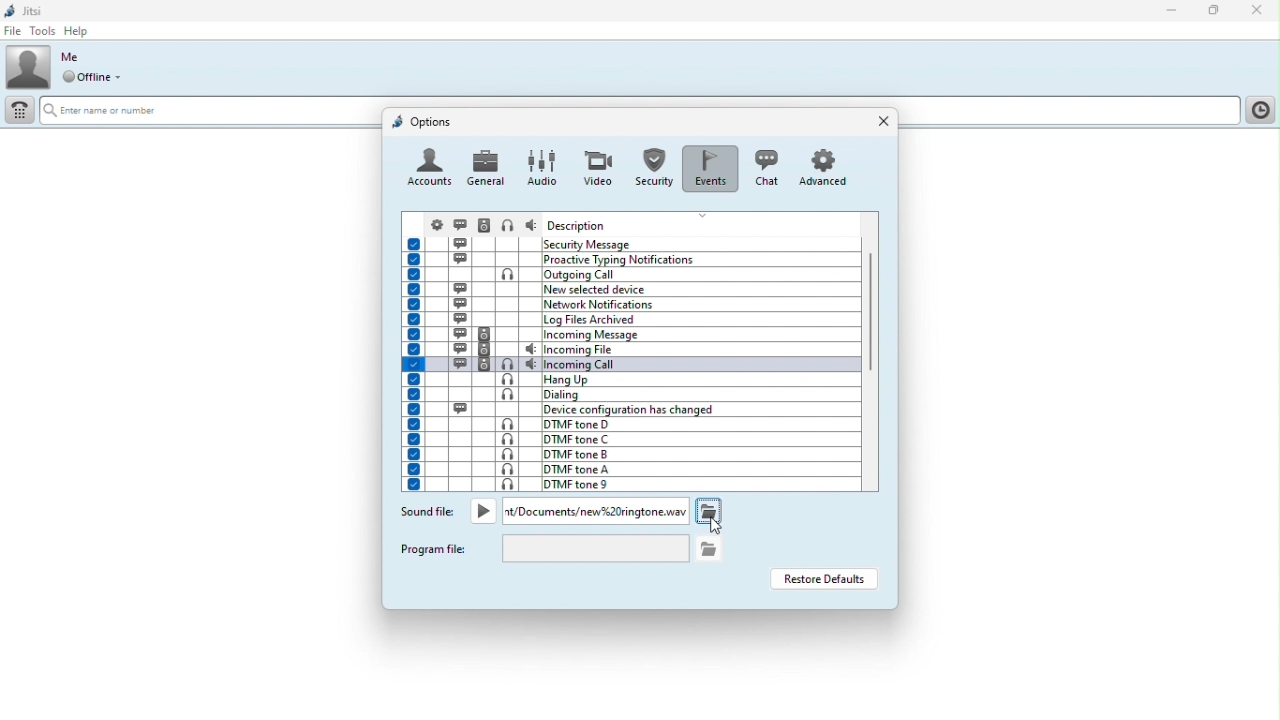  Describe the element at coordinates (707, 510) in the screenshot. I see `open folder` at that location.